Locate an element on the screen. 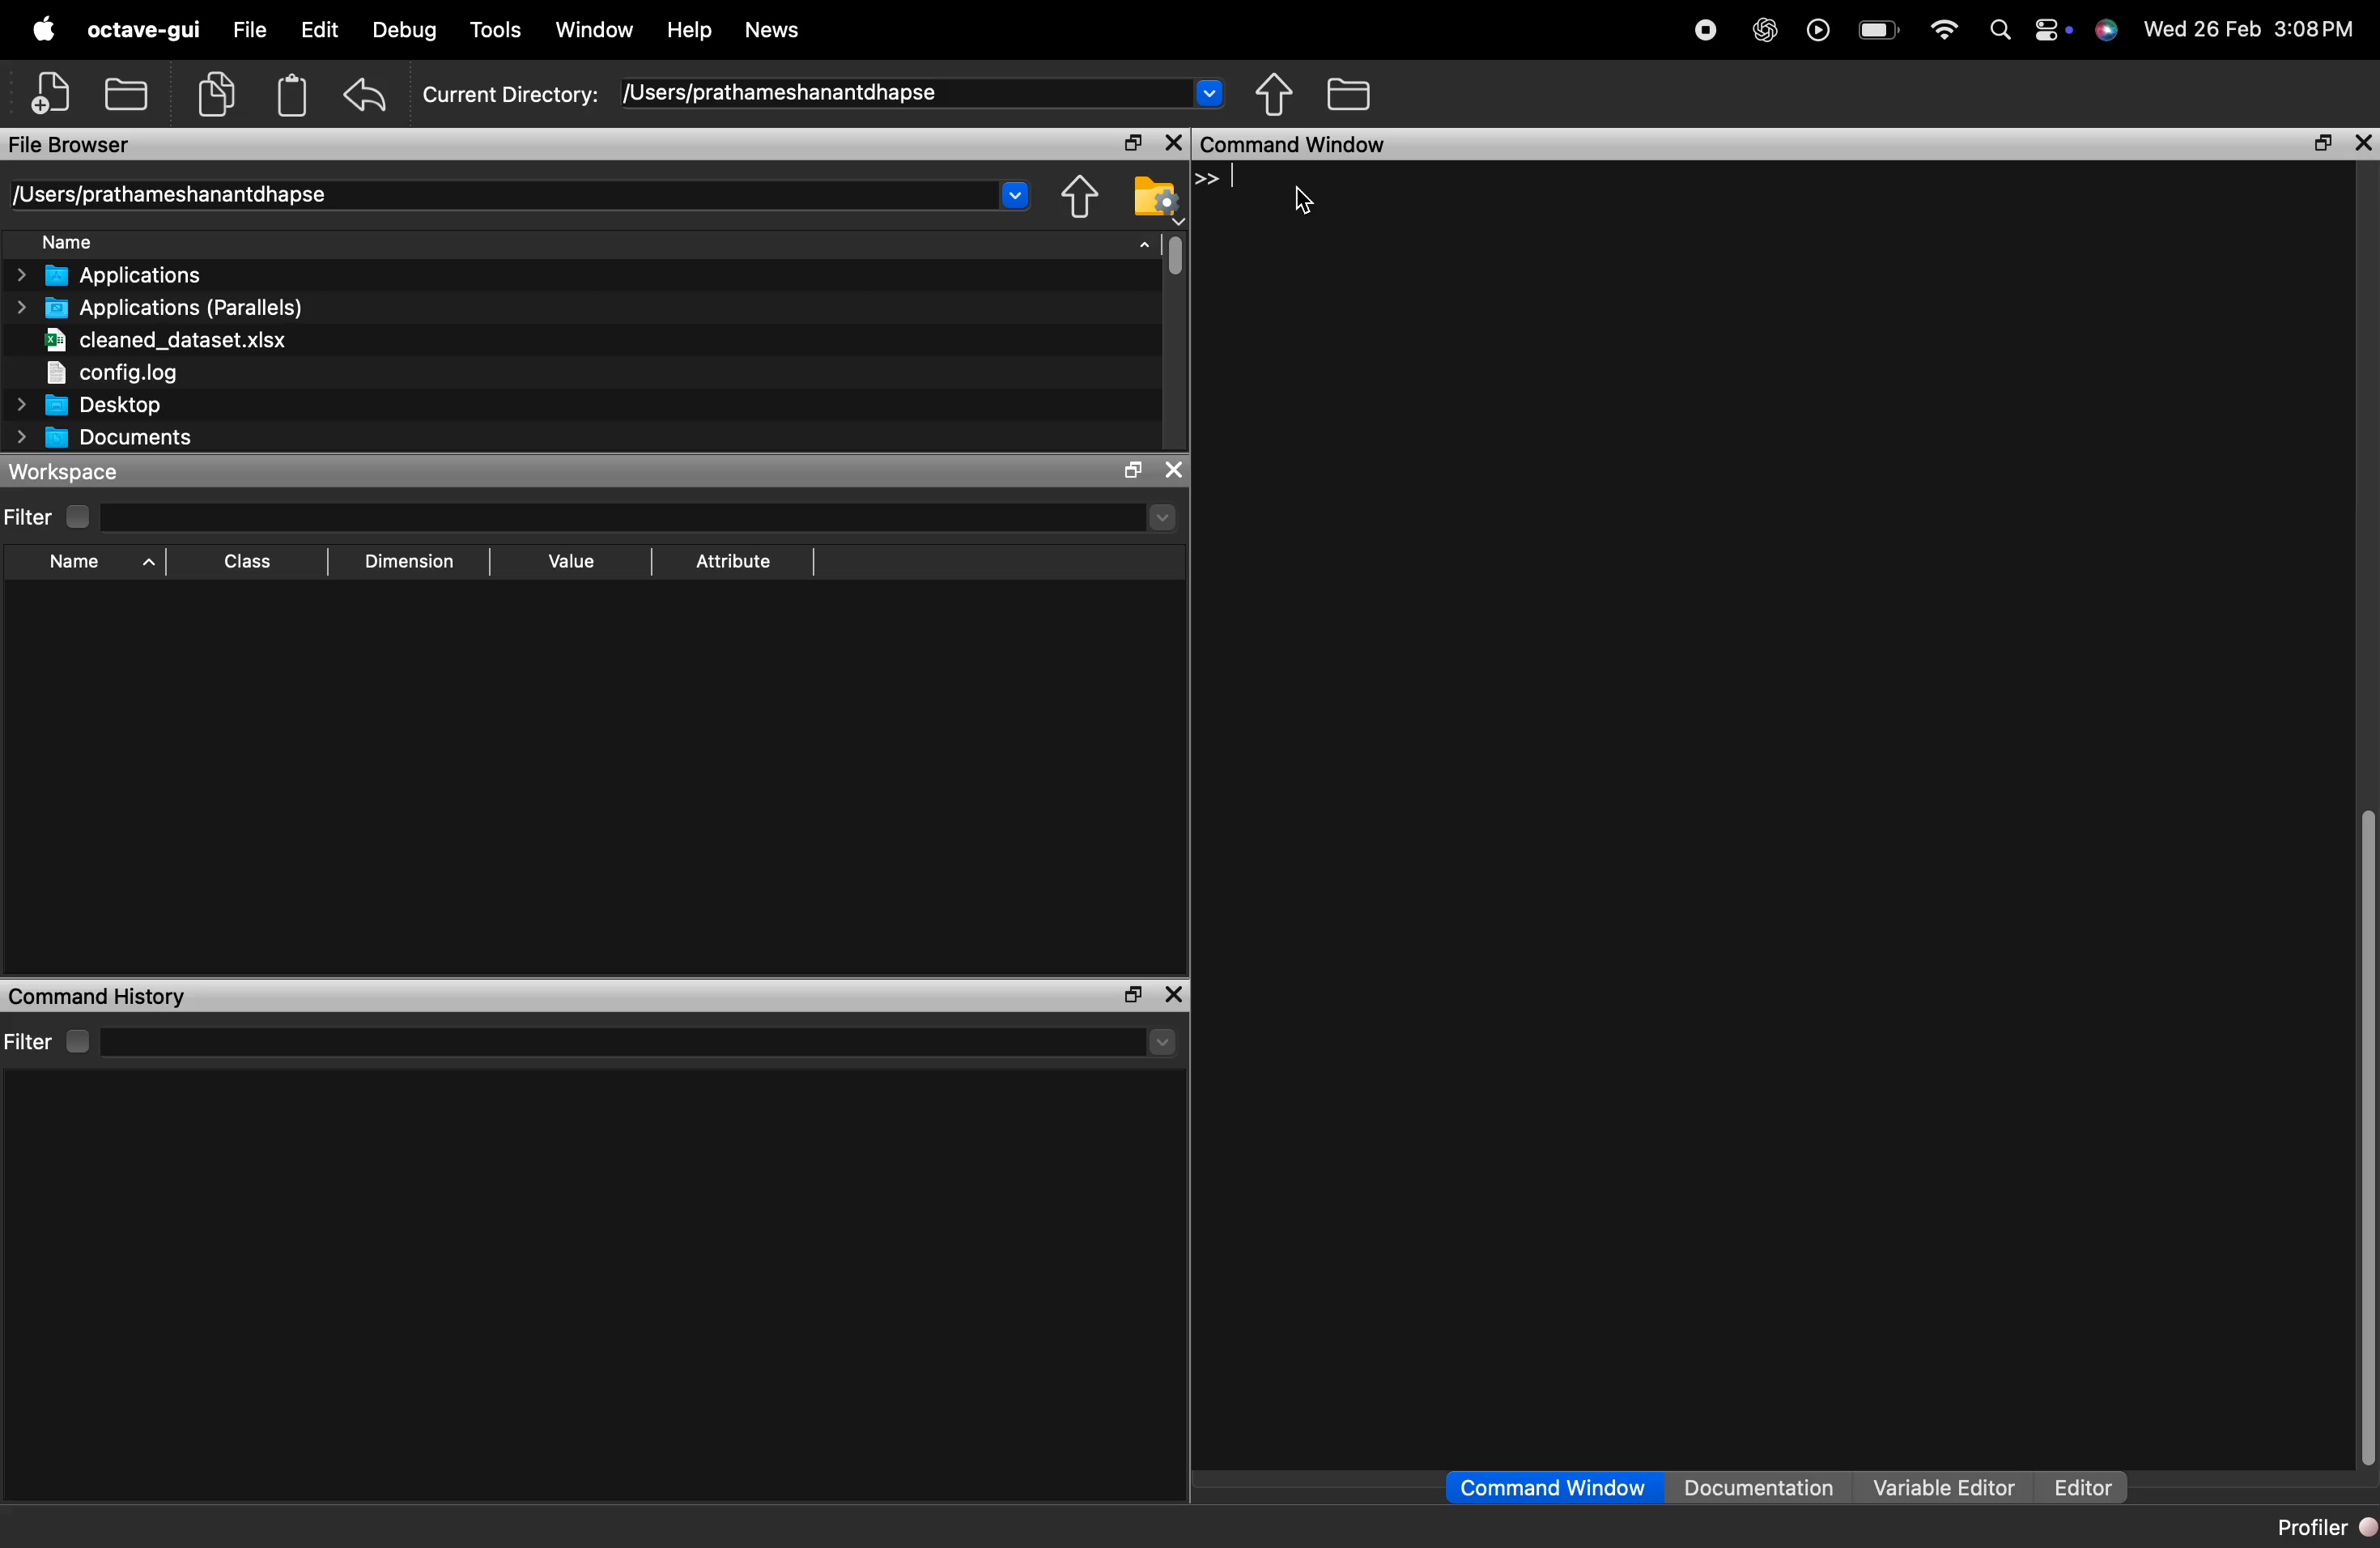 Image resolution: width=2380 pixels, height=1548 pixels. search is located at coordinates (1998, 30).